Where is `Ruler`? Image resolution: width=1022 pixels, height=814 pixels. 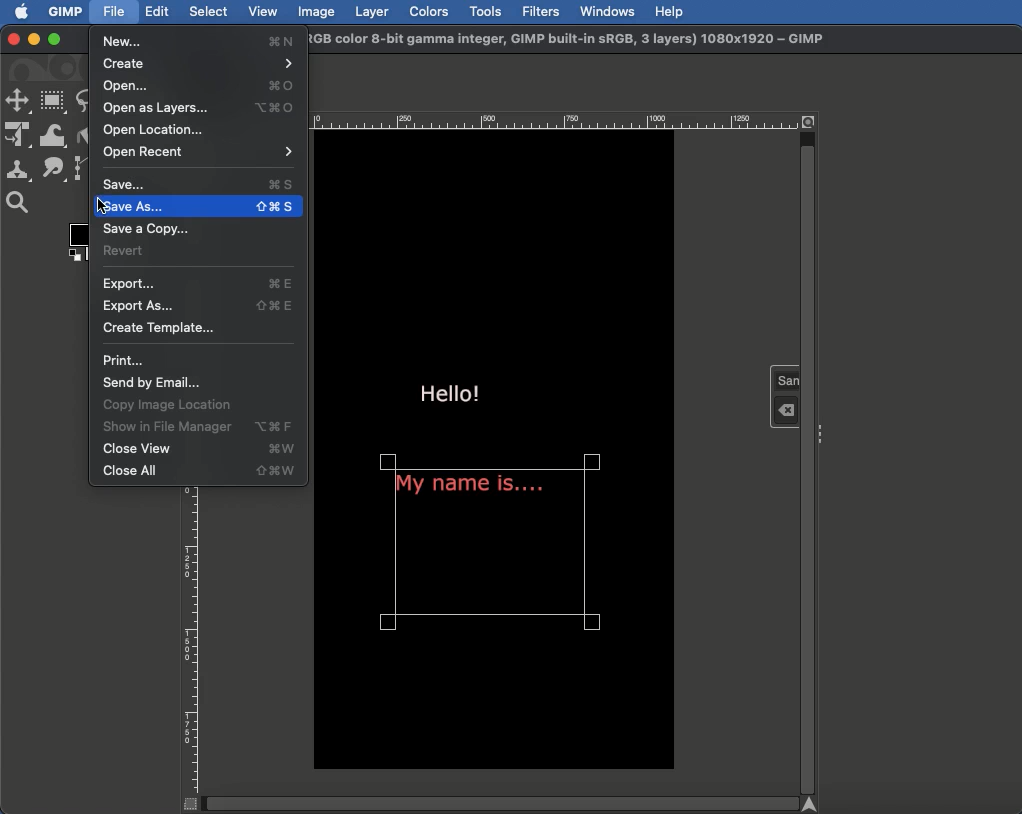
Ruler is located at coordinates (557, 119).